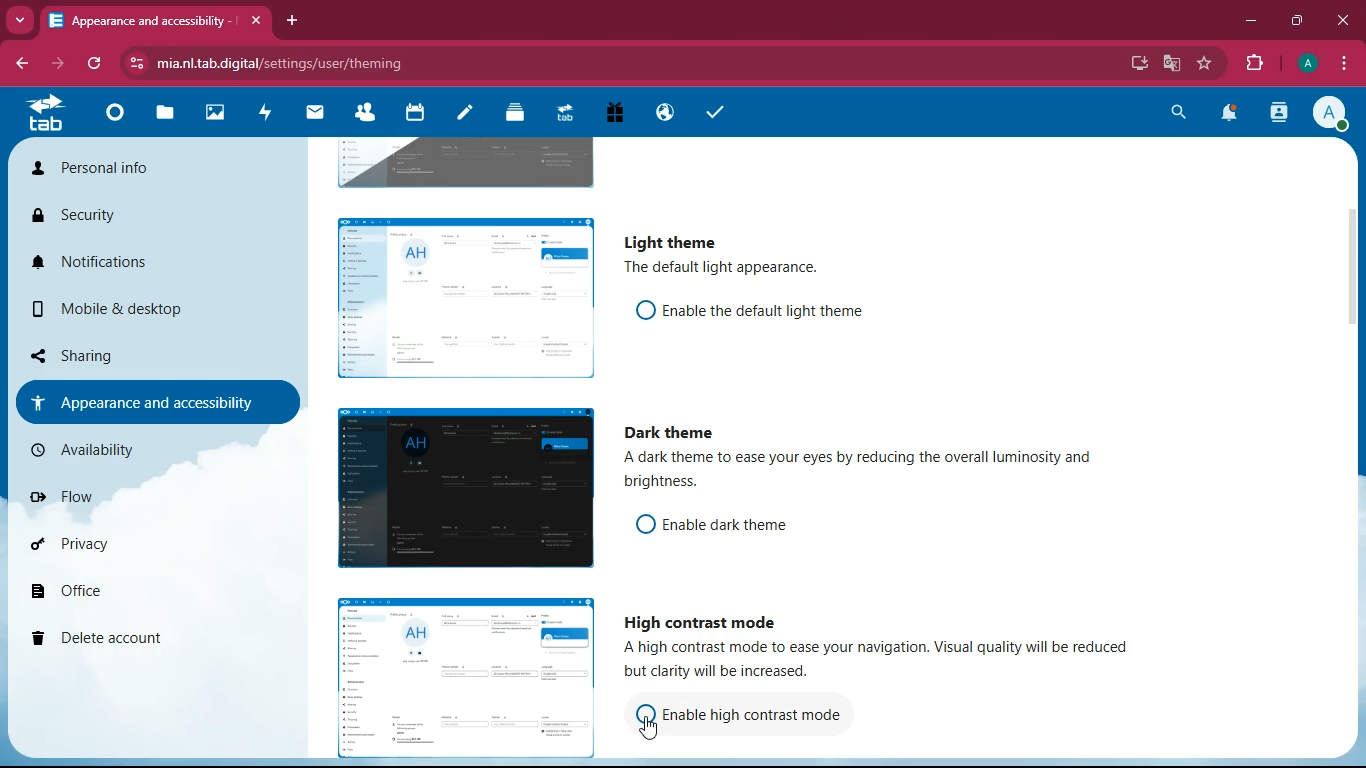  What do you see at coordinates (103, 169) in the screenshot?
I see `personal info` at bounding box center [103, 169].